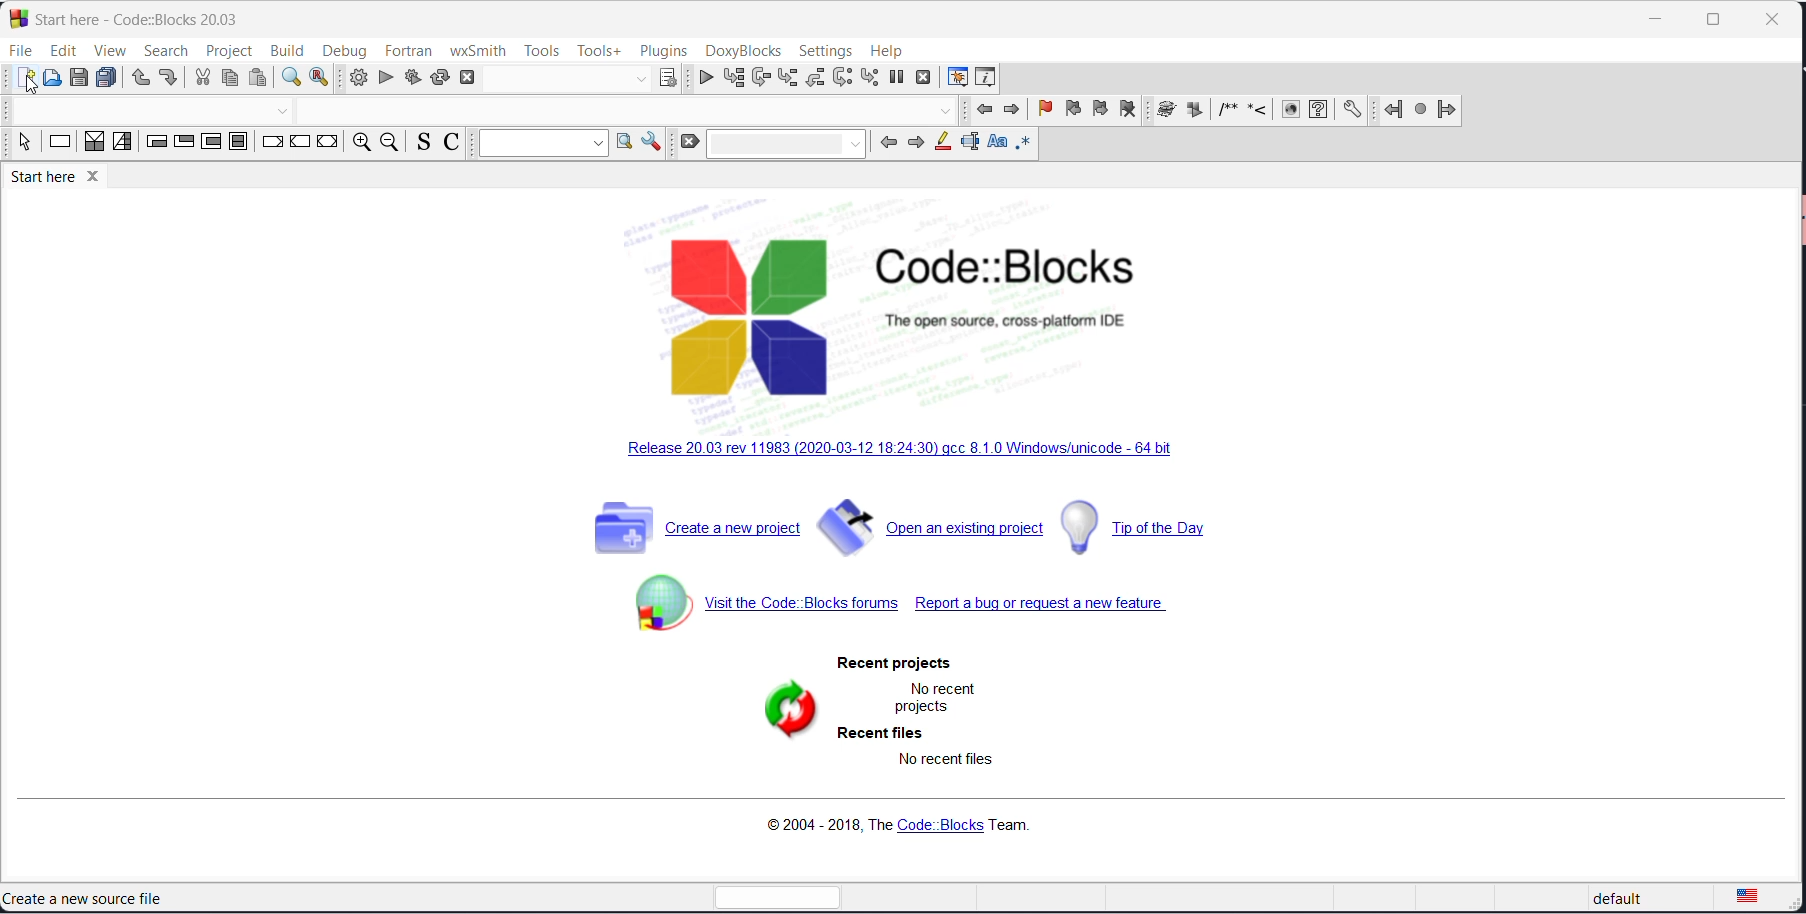 The width and height of the screenshot is (1806, 914). Describe the element at coordinates (623, 144) in the screenshot. I see `run search` at that location.